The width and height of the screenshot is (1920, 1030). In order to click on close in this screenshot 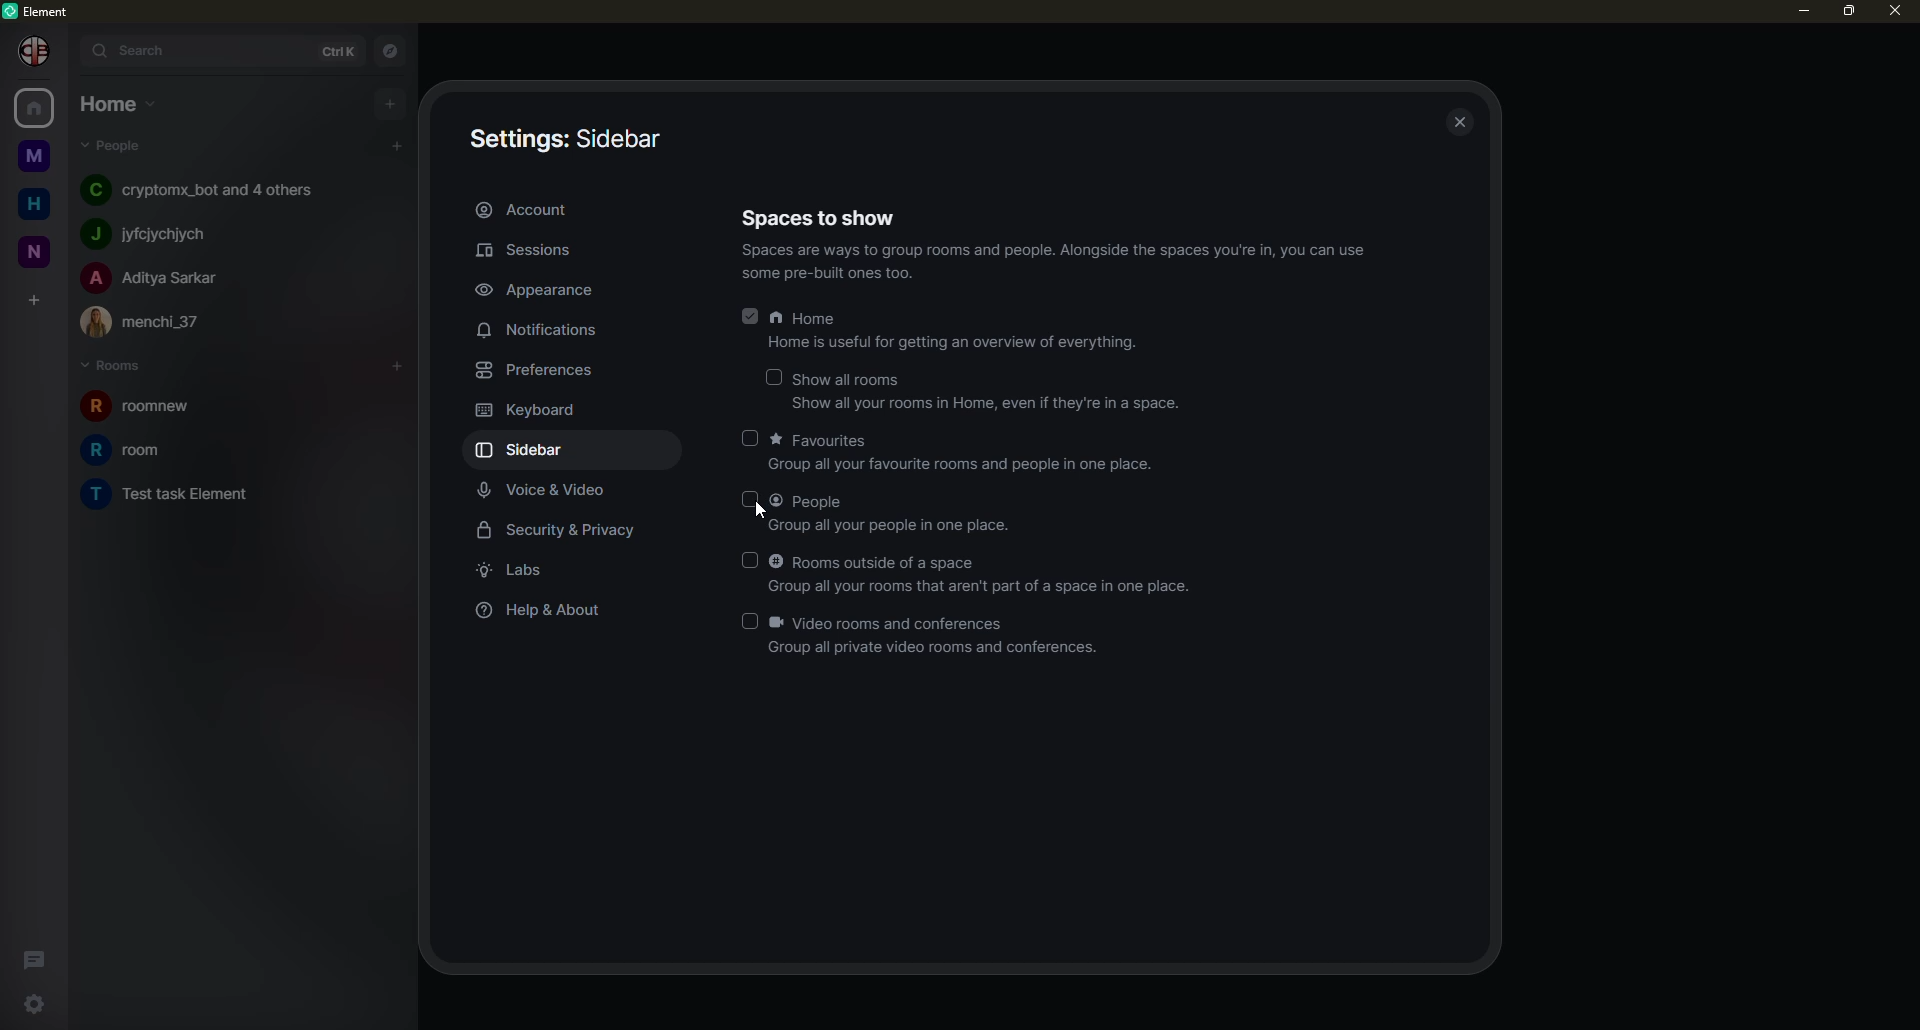, I will do `click(1894, 12)`.